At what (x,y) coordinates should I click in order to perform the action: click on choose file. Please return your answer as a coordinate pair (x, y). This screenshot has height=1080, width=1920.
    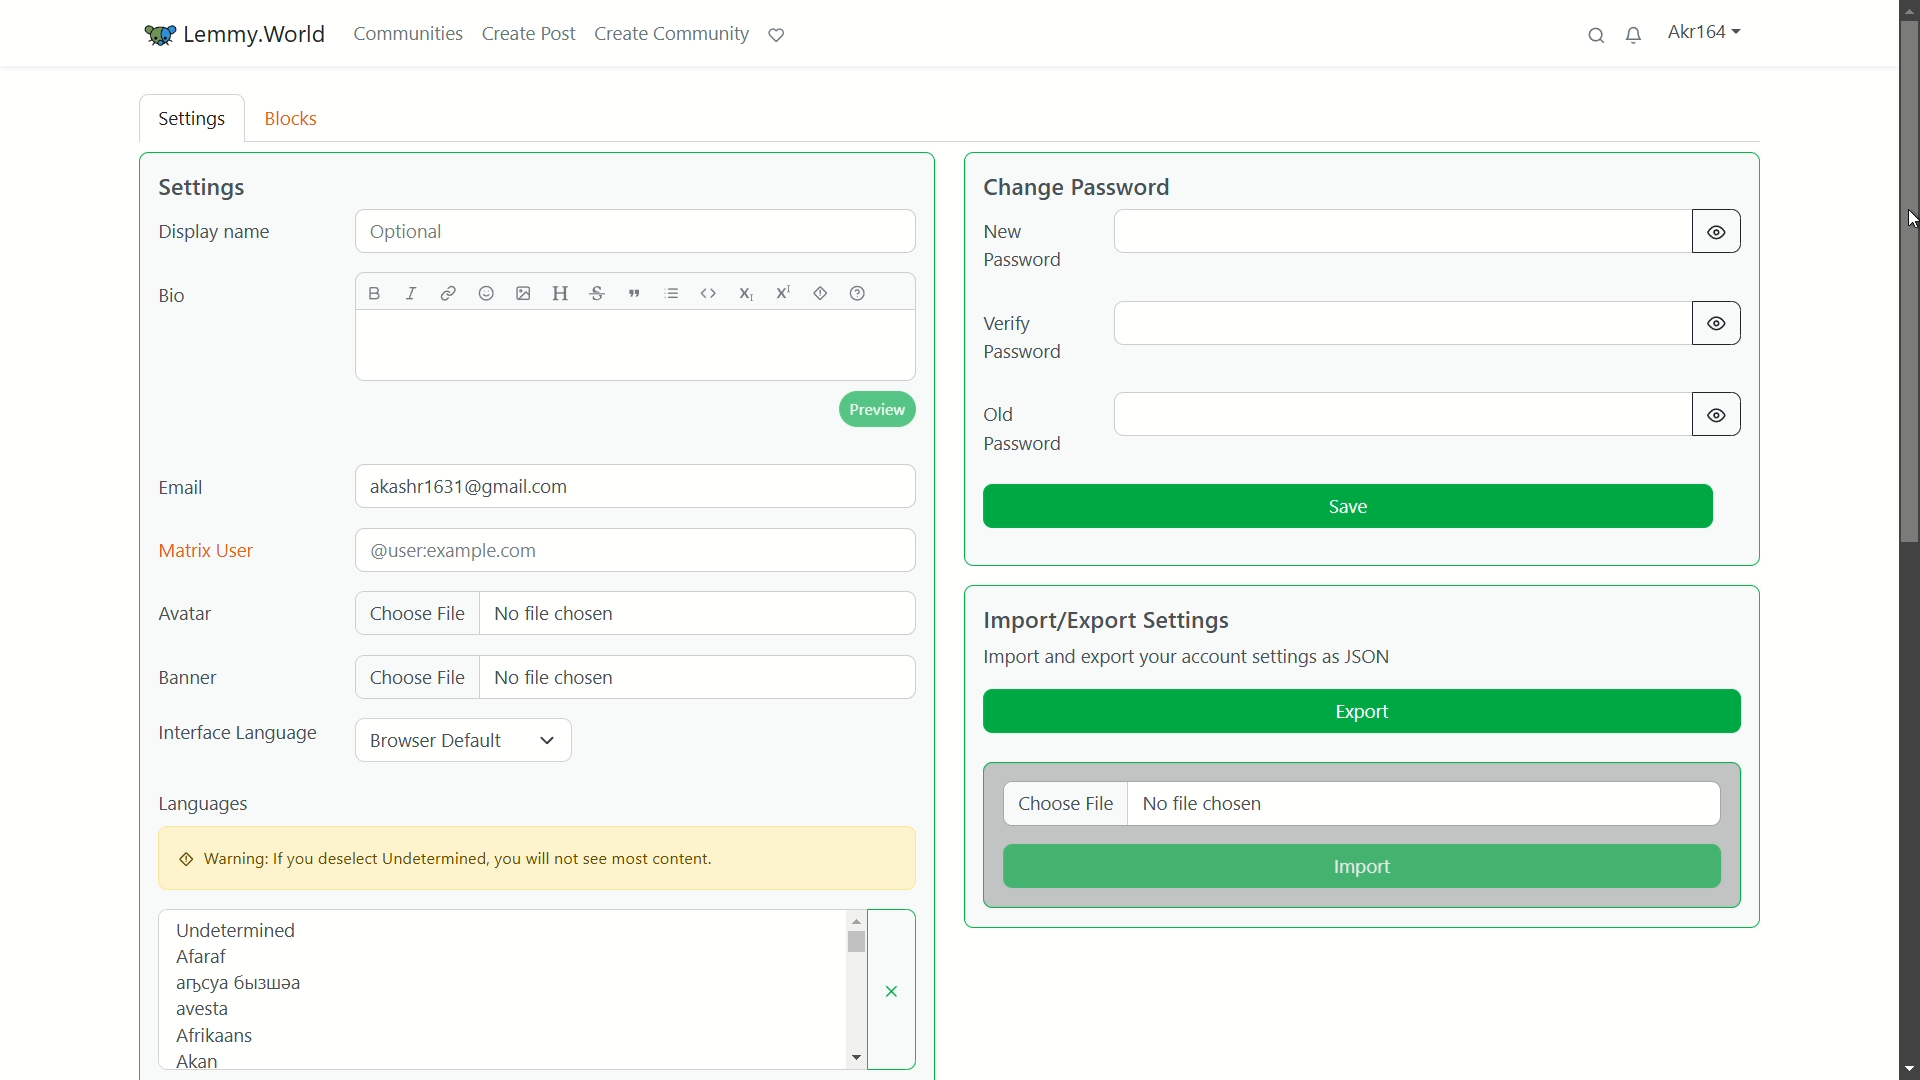
    Looking at the image, I should click on (419, 678).